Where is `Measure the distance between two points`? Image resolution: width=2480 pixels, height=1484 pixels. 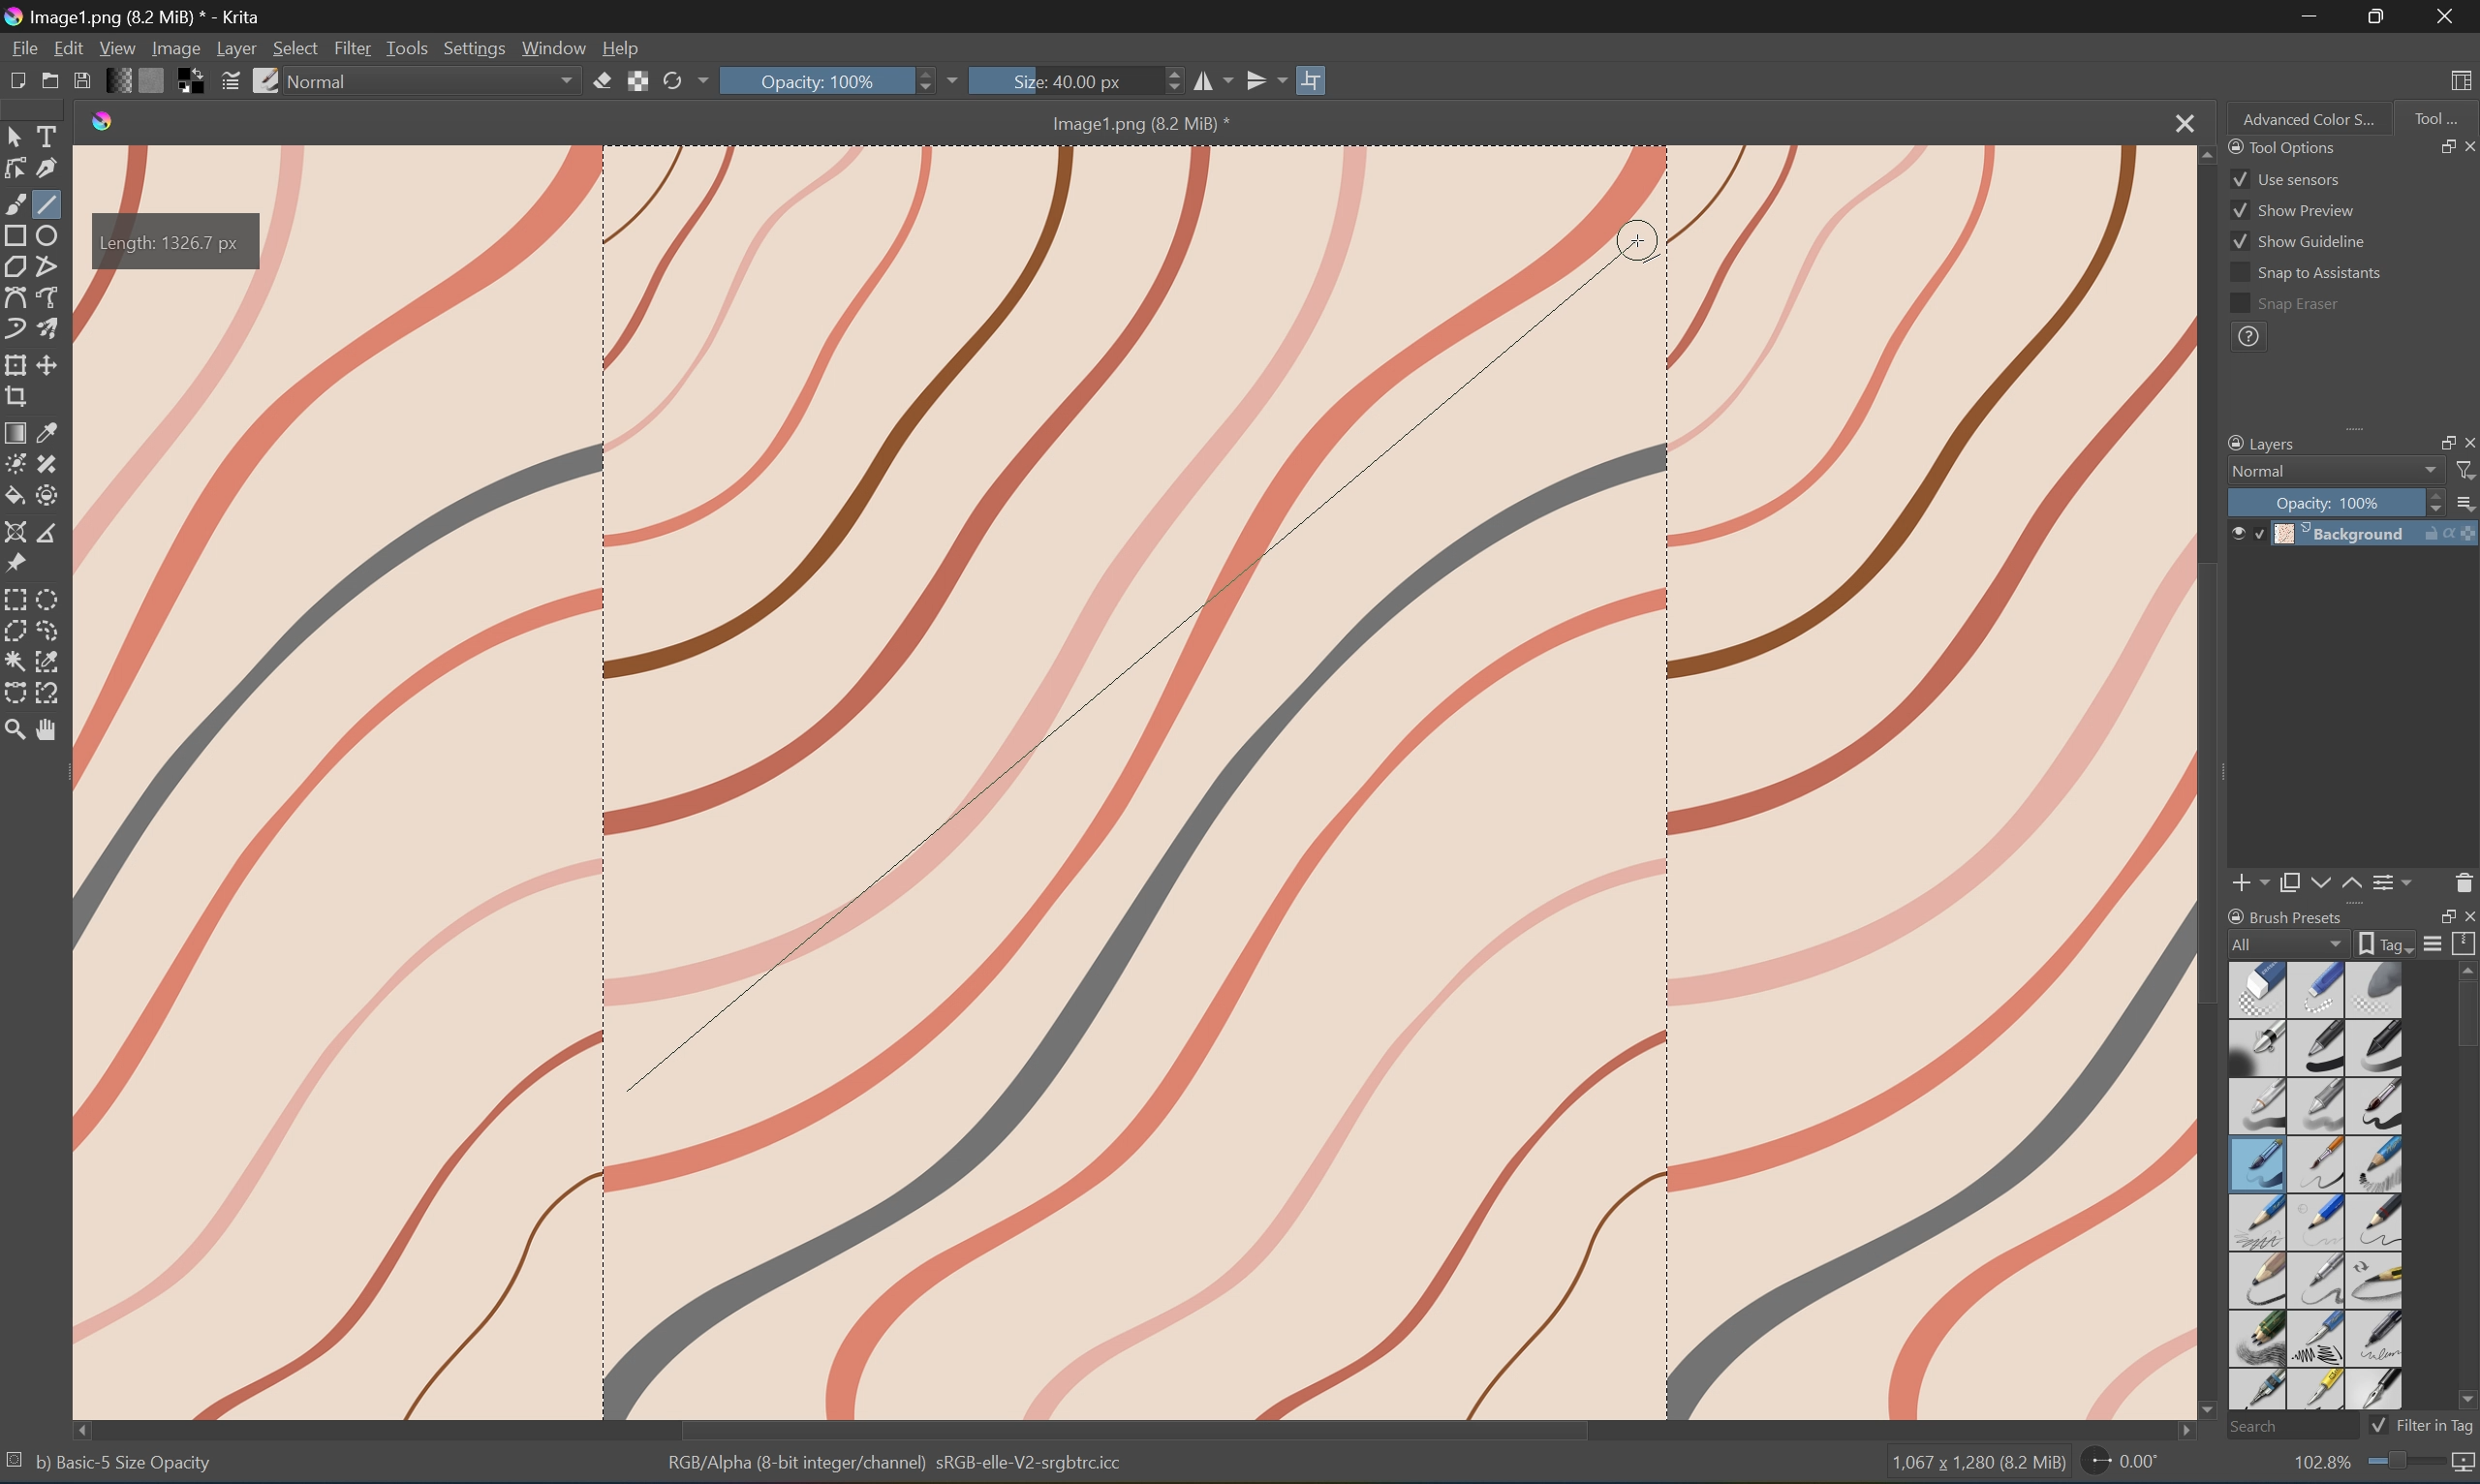
Measure the distance between two points is located at coordinates (48, 533).